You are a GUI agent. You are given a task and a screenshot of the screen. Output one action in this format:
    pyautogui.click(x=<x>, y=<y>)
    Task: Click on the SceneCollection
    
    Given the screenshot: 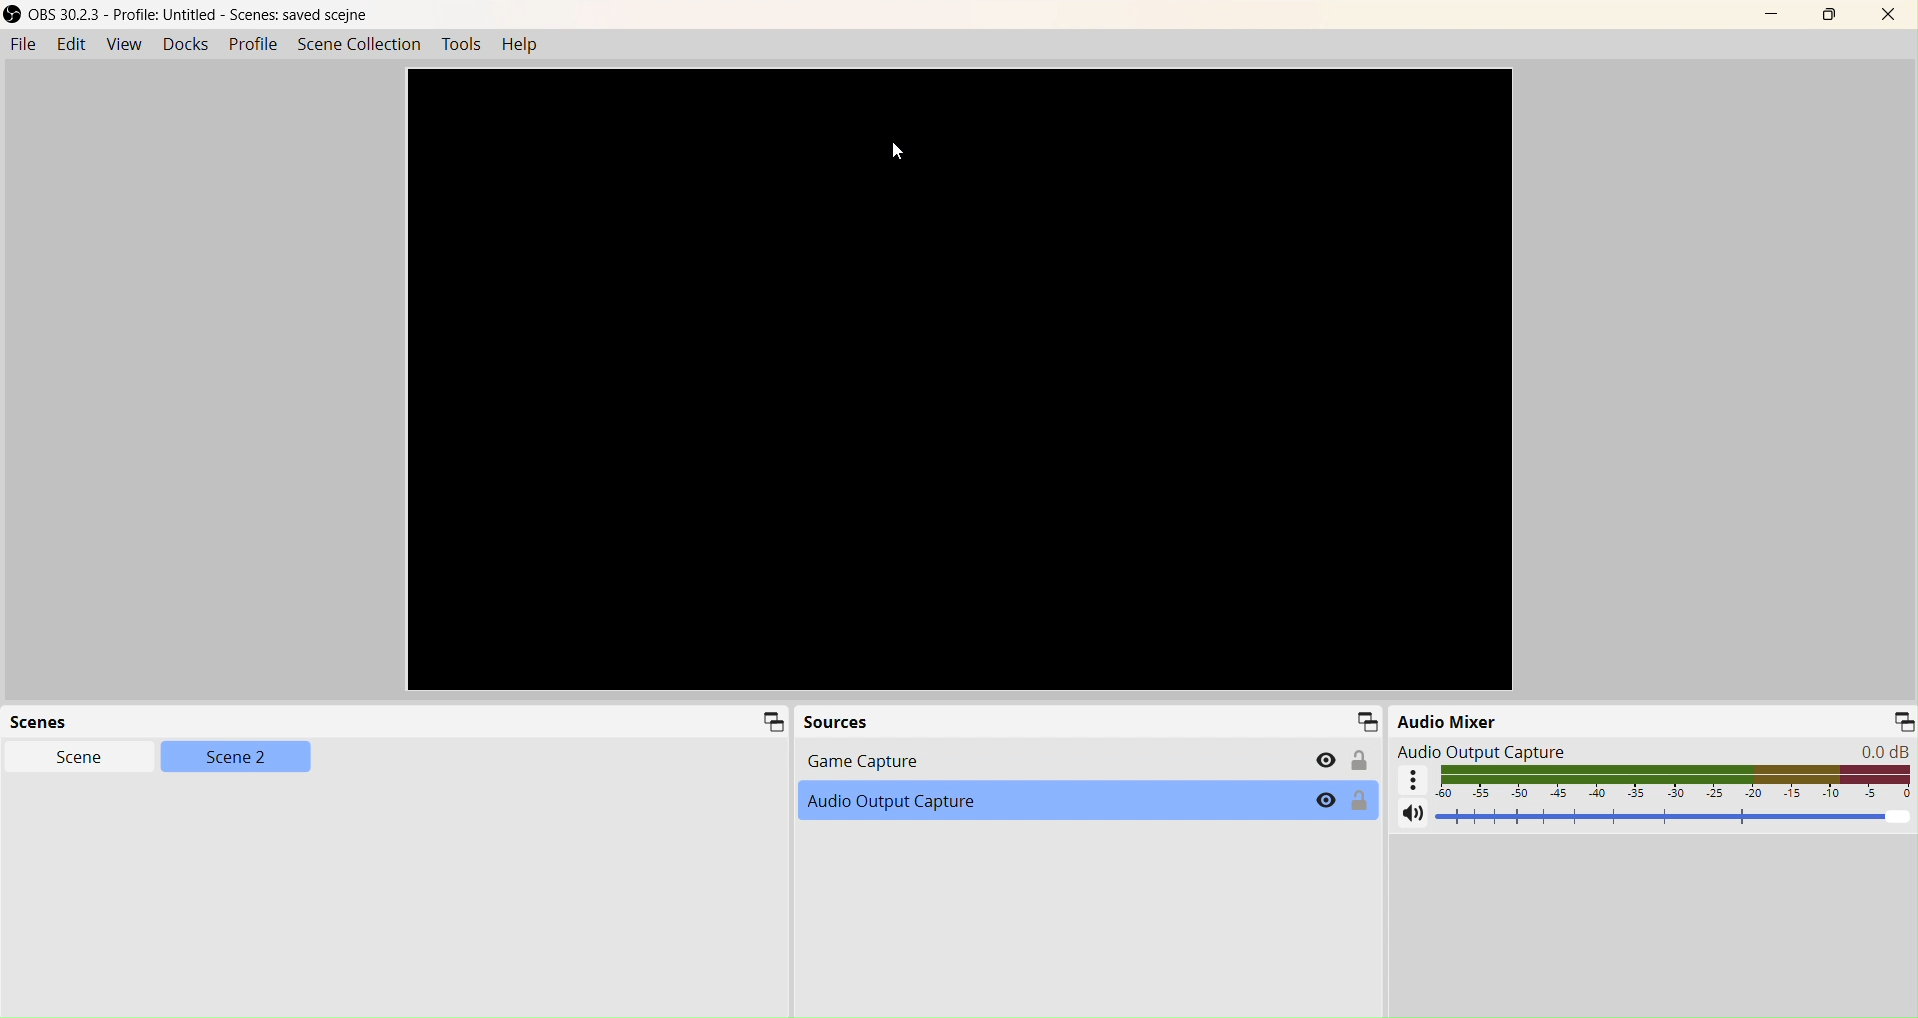 What is the action you would take?
    pyautogui.click(x=358, y=46)
    